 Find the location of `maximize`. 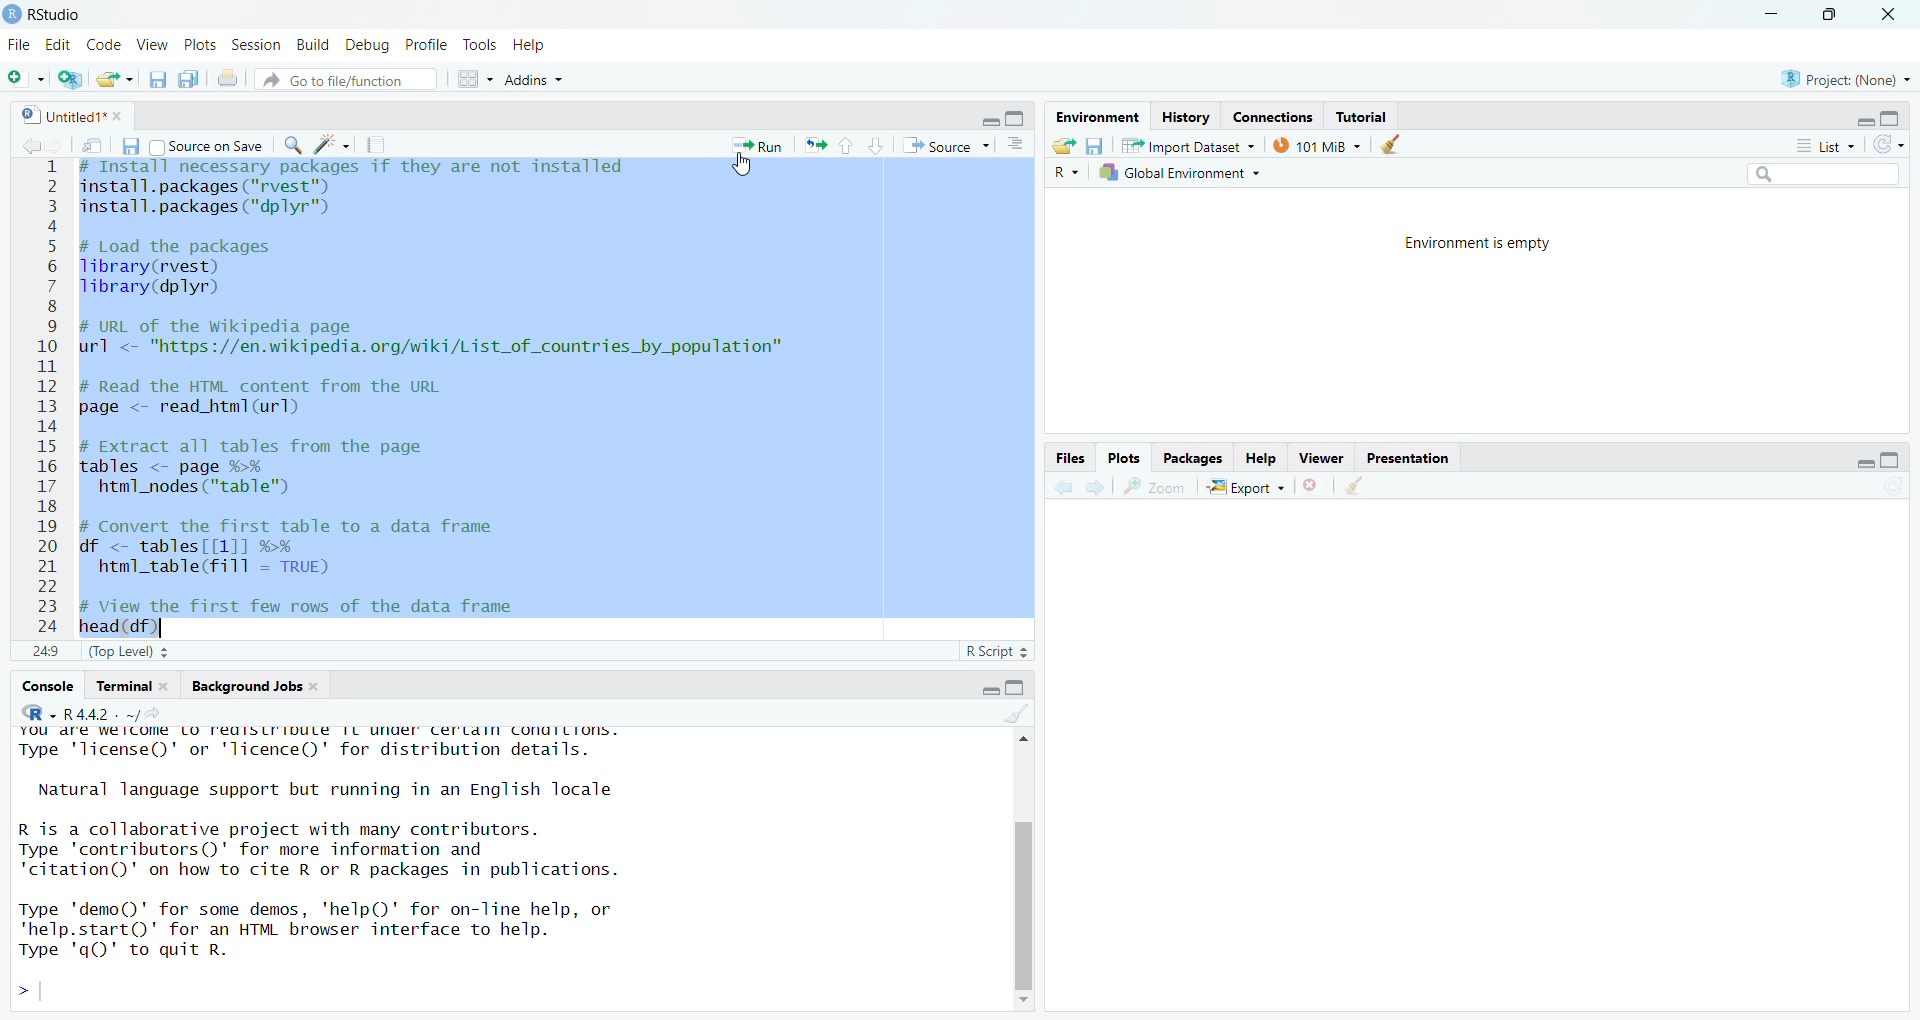

maximize is located at coordinates (1015, 117).